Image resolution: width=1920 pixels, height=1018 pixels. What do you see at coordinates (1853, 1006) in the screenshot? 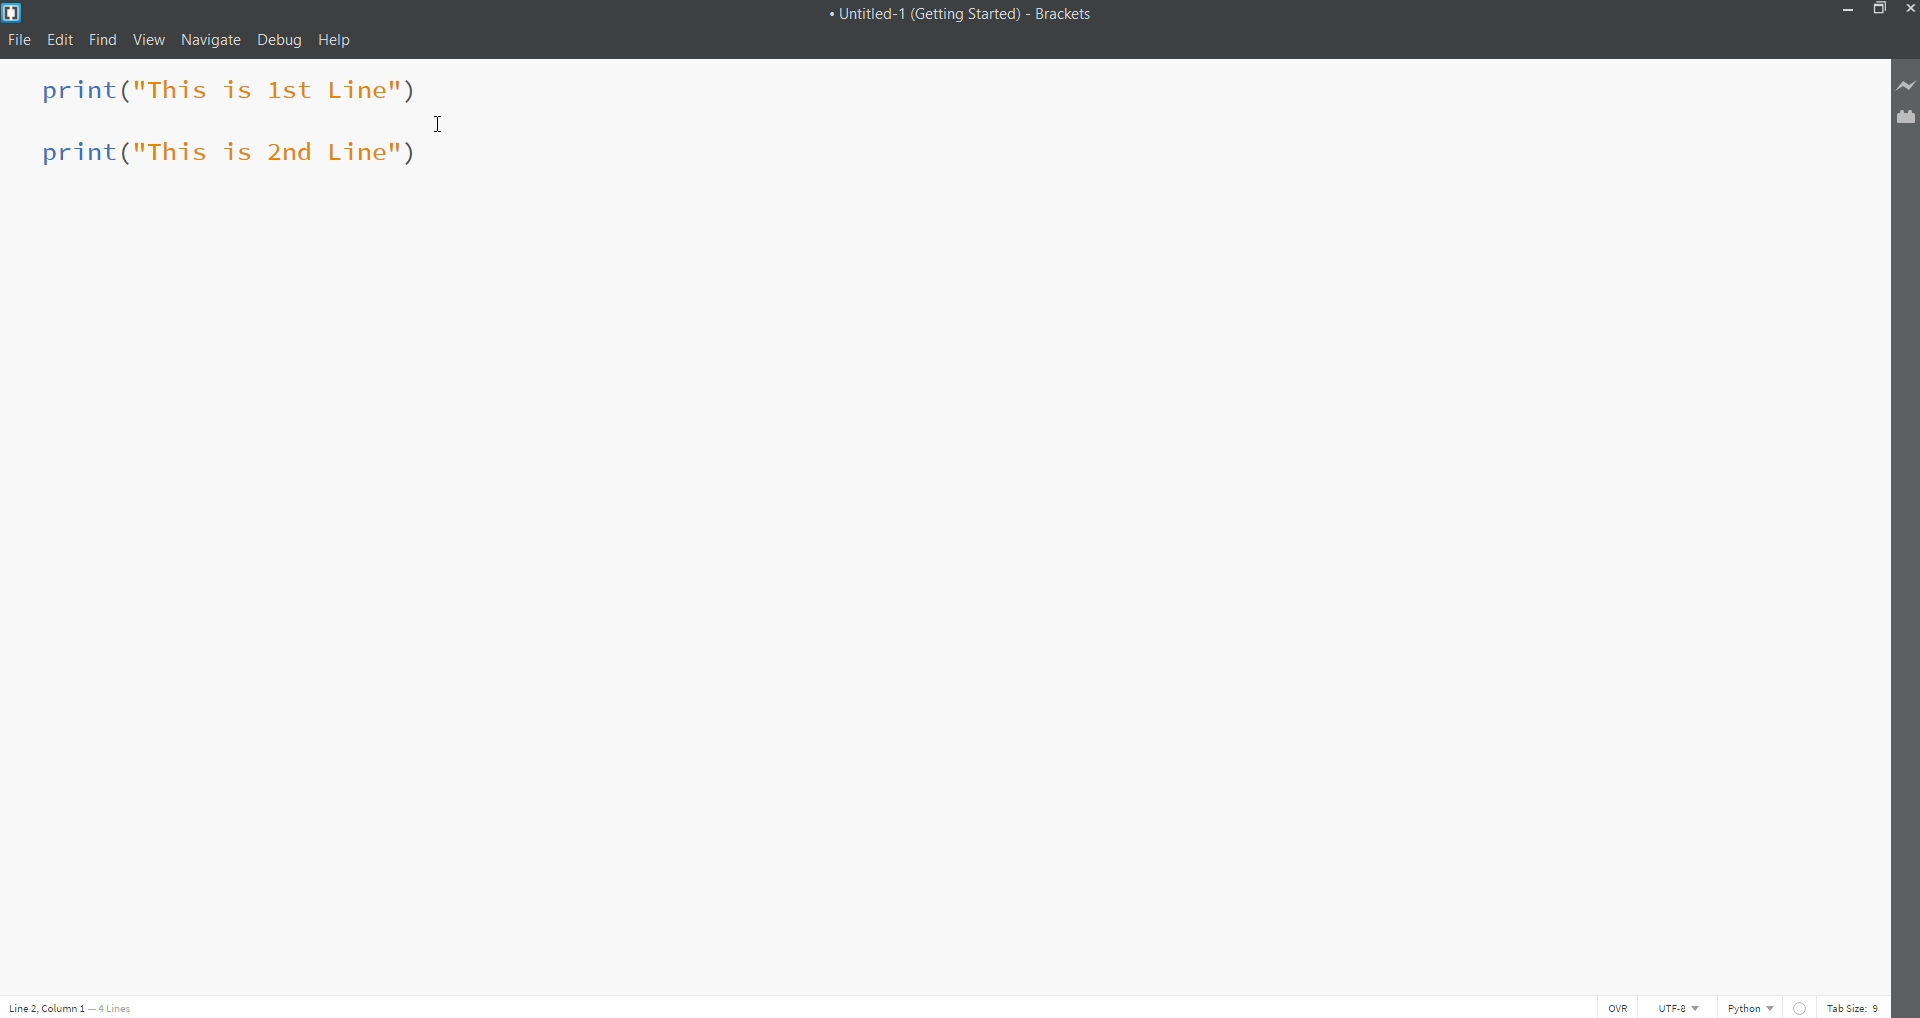
I see `Tab Size` at bounding box center [1853, 1006].